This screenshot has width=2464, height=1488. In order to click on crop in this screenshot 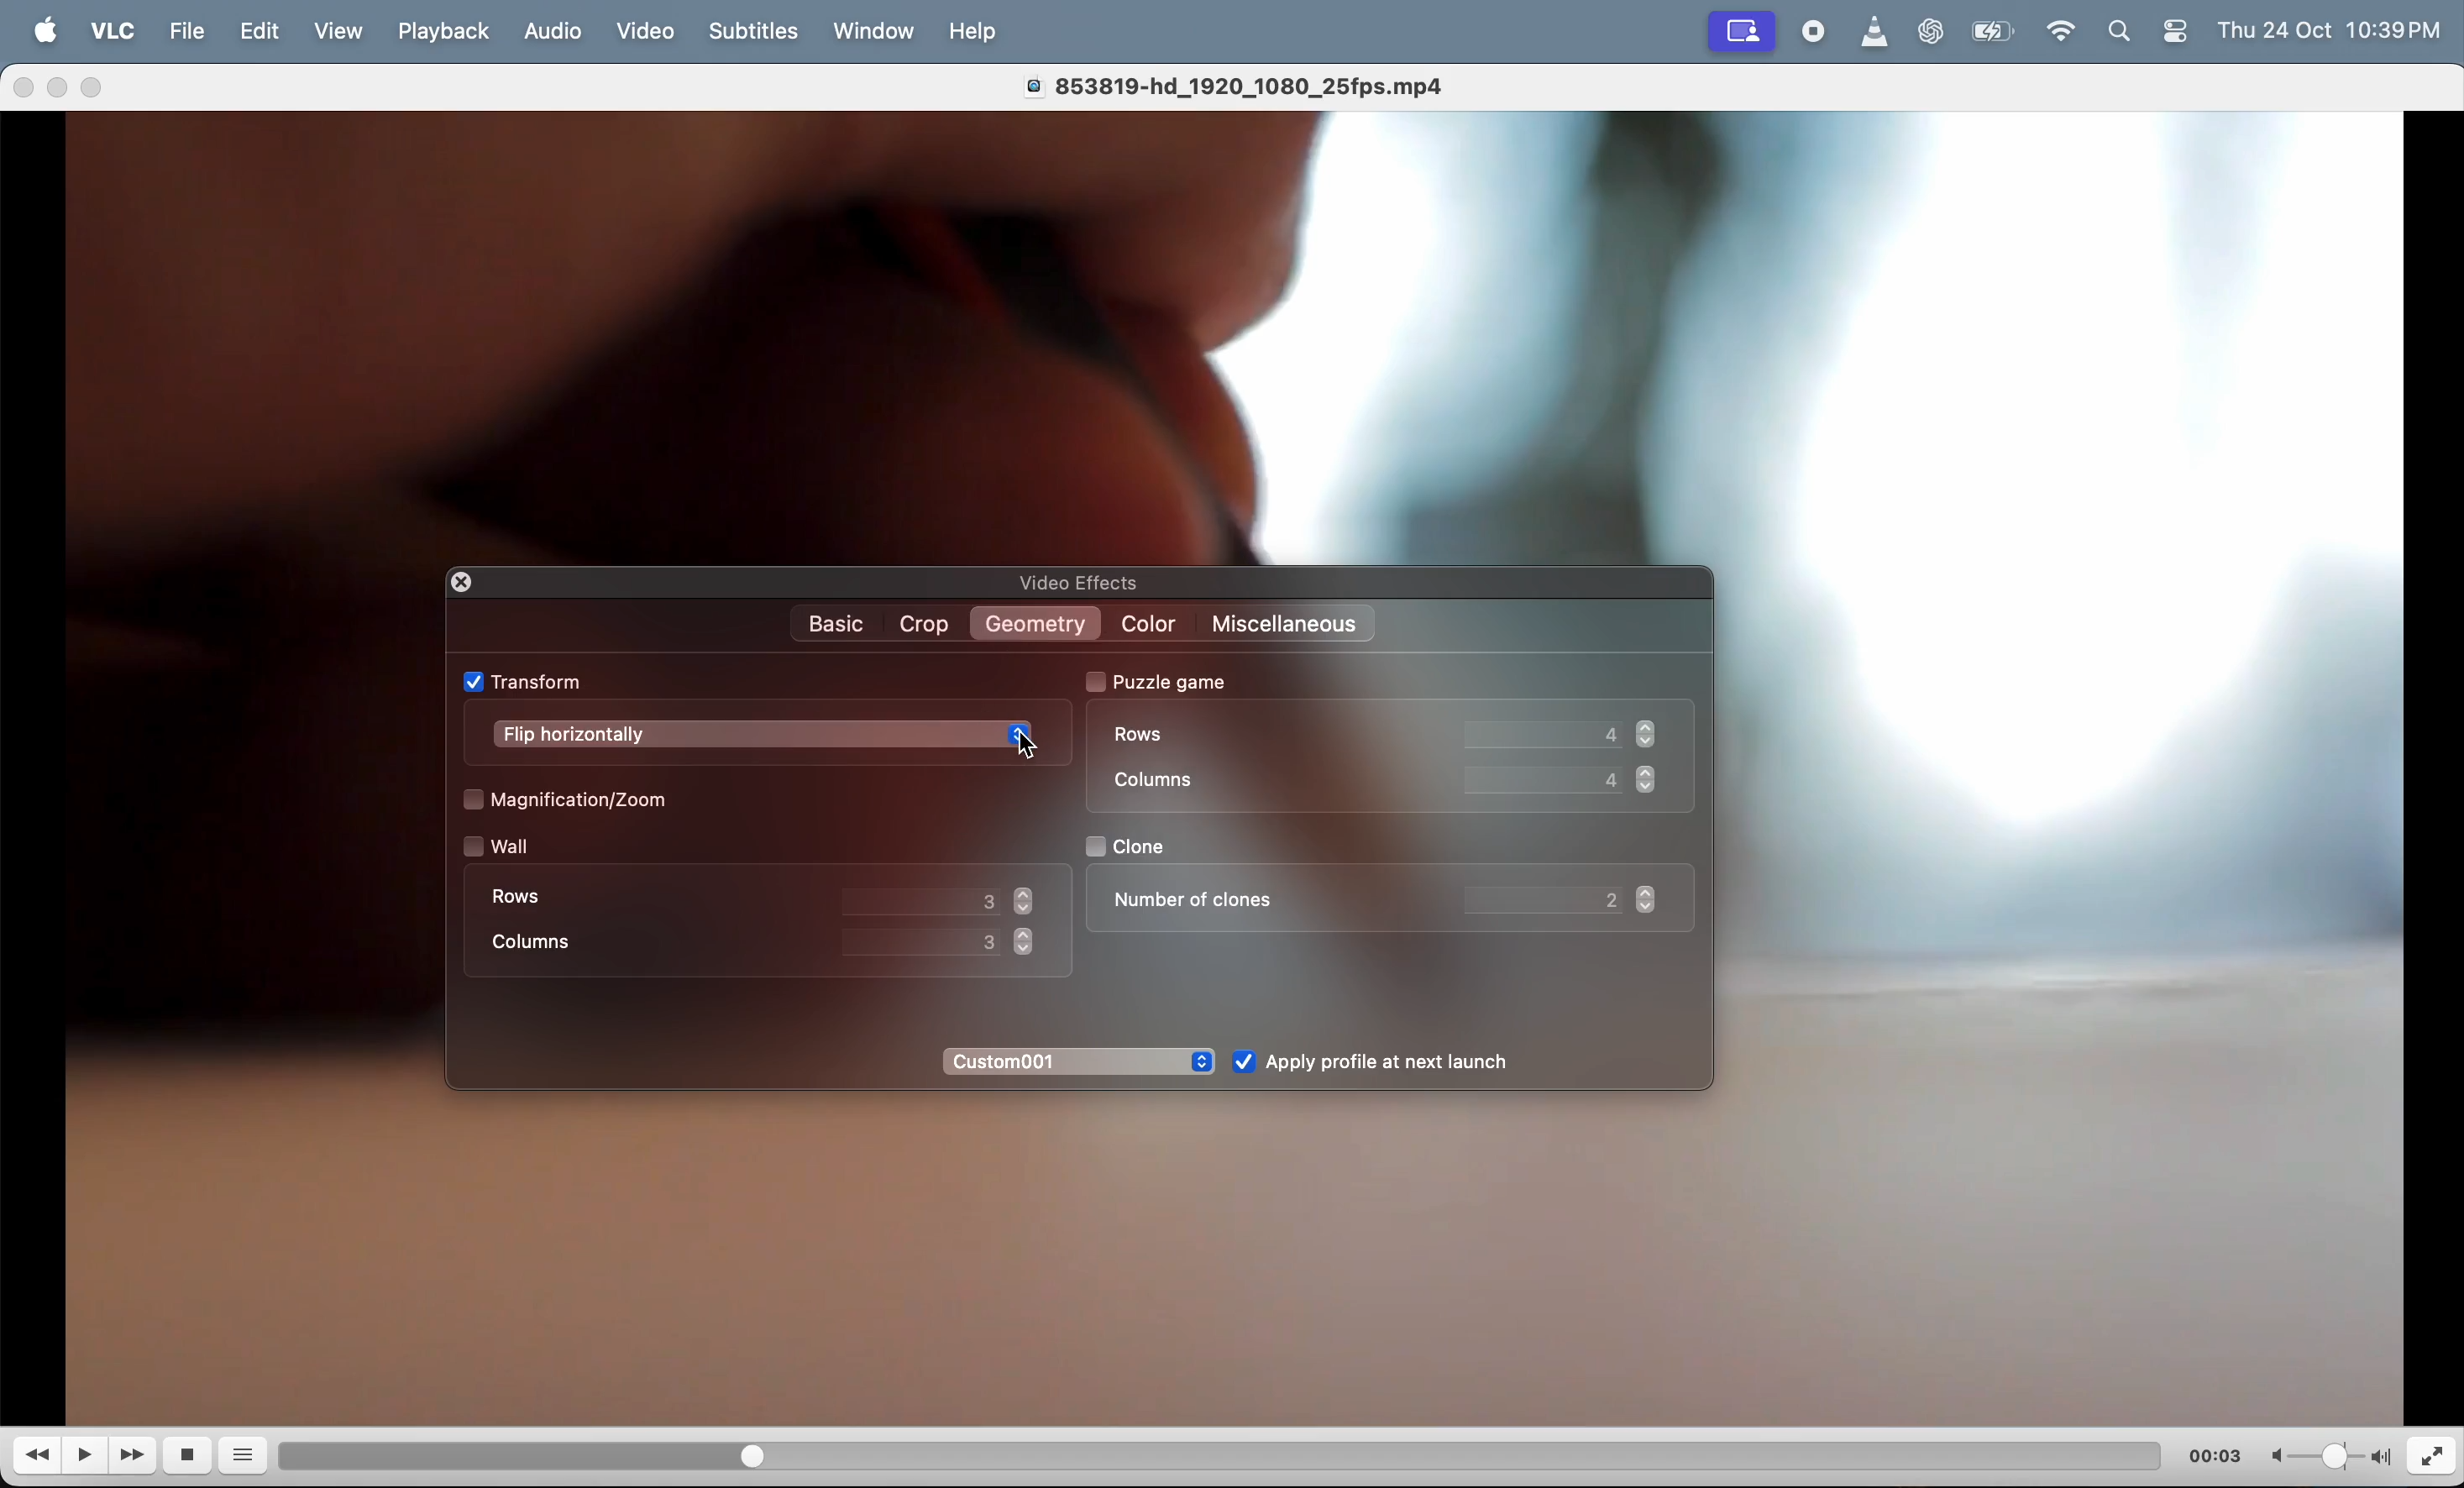, I will do `click(923, 625)`.